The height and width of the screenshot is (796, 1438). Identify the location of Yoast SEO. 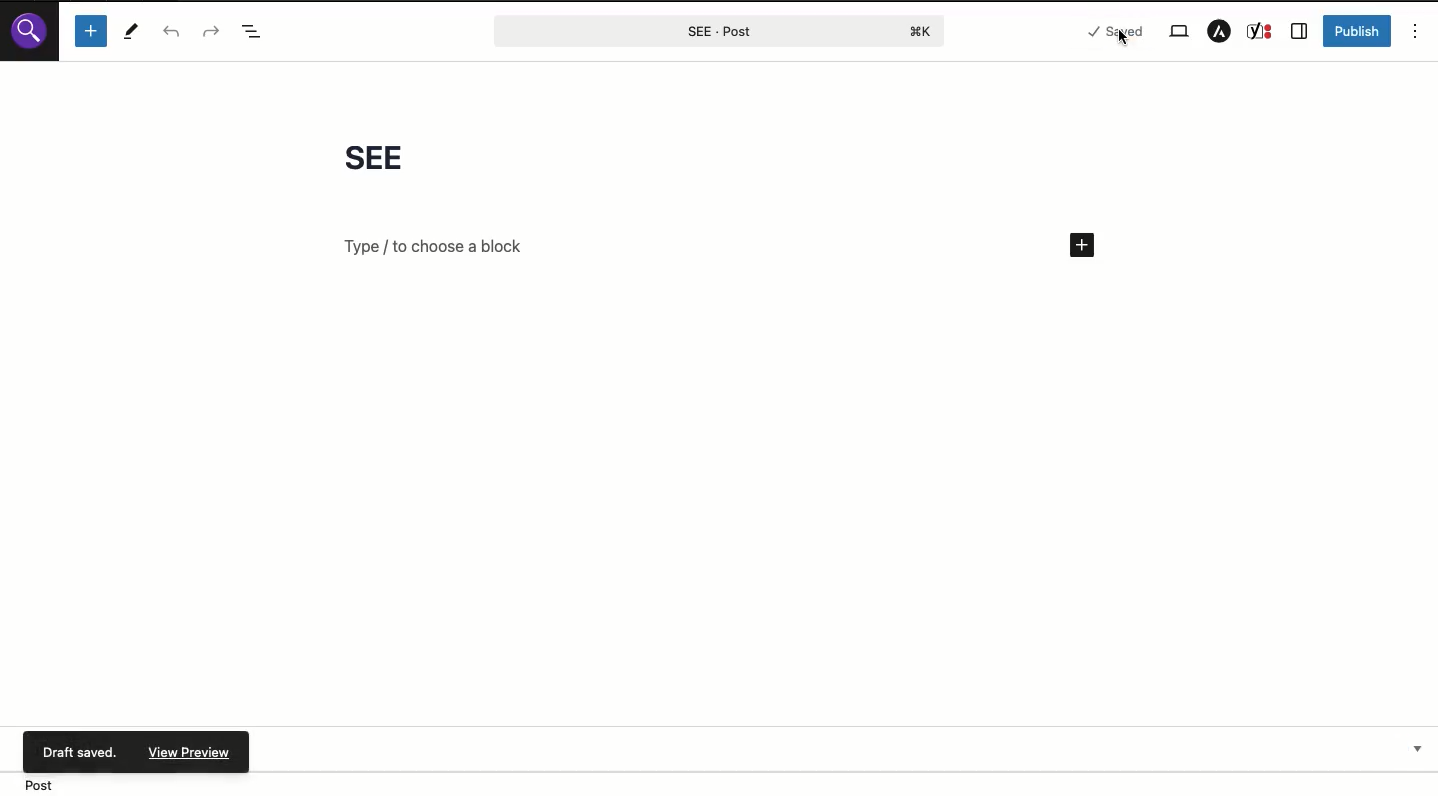
(853, 746).